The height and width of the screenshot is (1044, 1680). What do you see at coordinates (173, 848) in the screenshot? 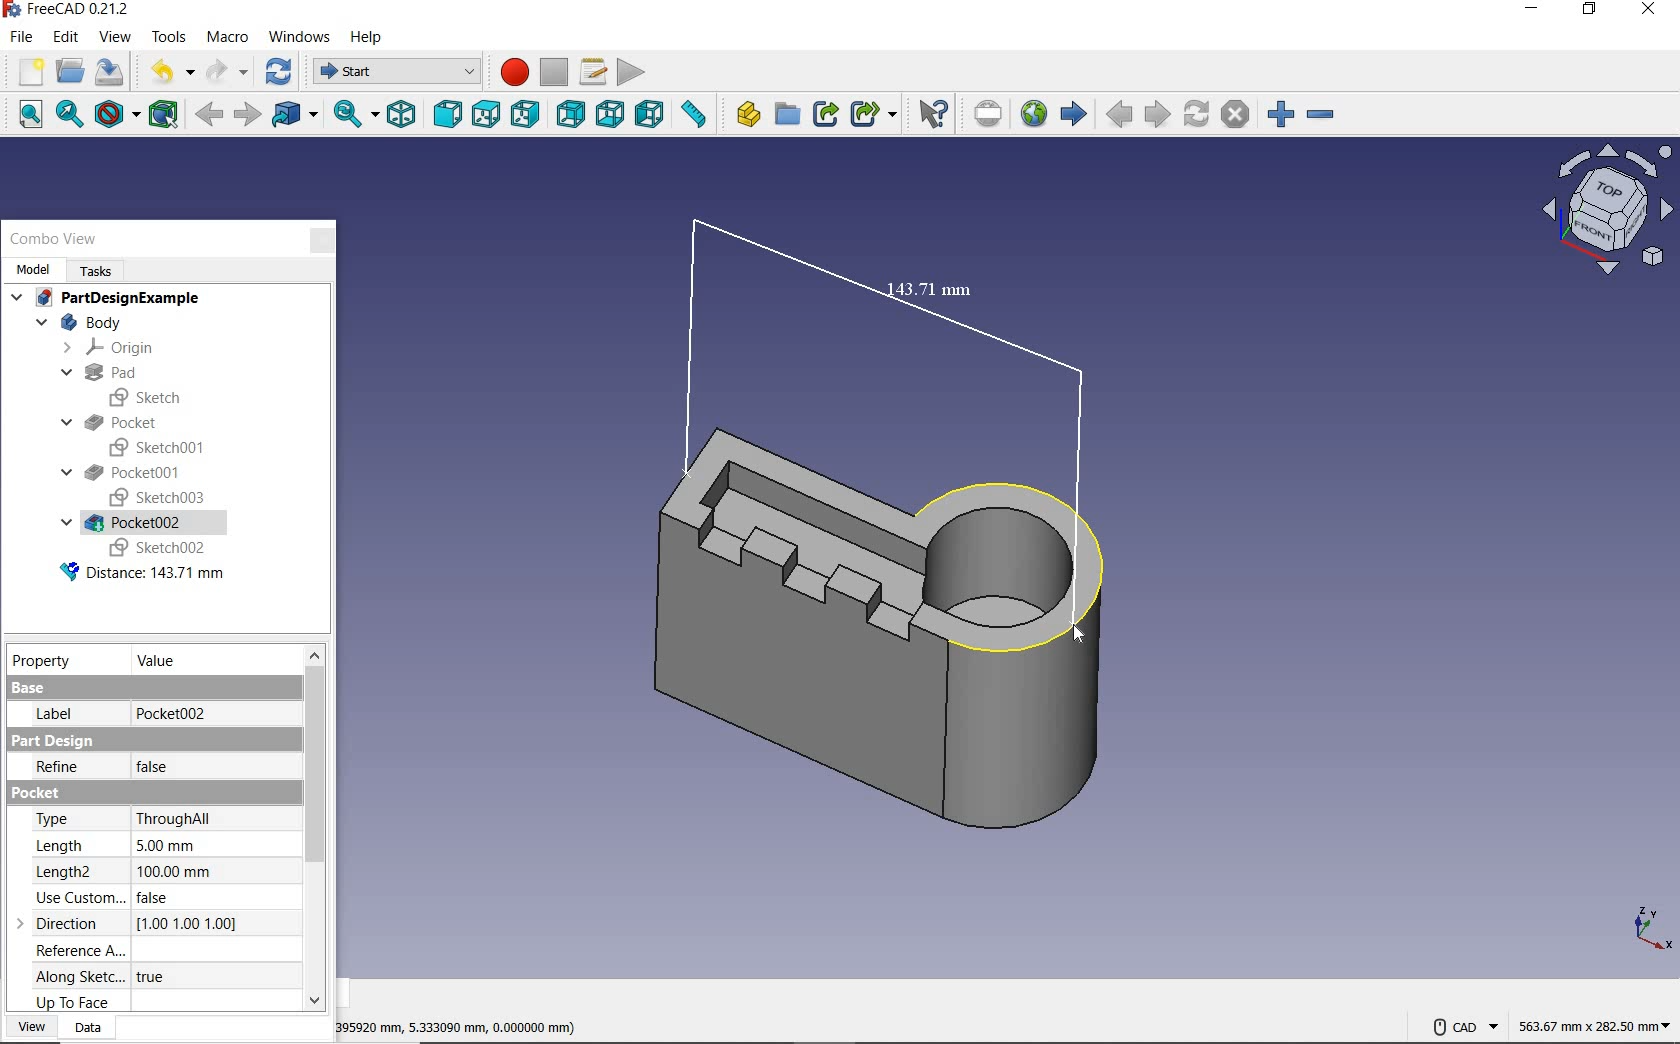
I see `5.00 mm` at bounding box center [173, 848].